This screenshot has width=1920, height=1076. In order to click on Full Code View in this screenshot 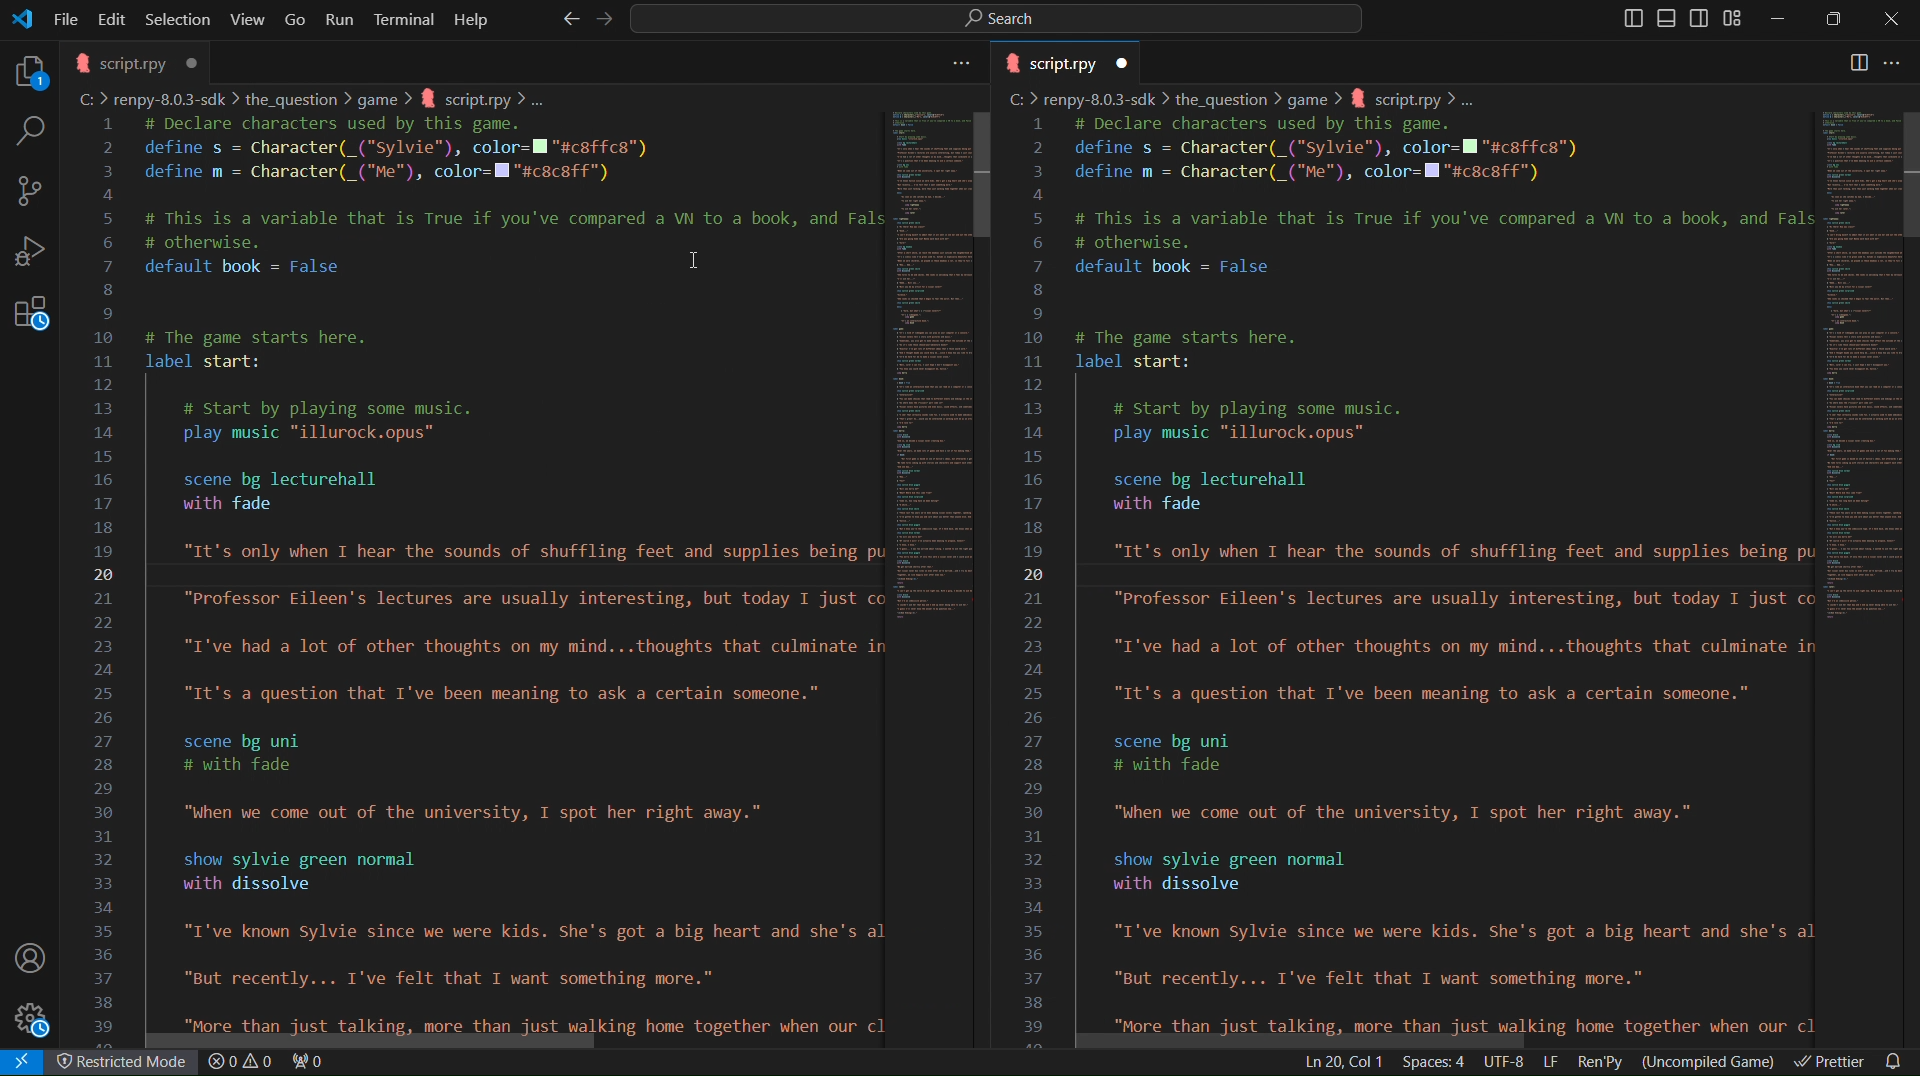, I will do `click(928, 384)`.